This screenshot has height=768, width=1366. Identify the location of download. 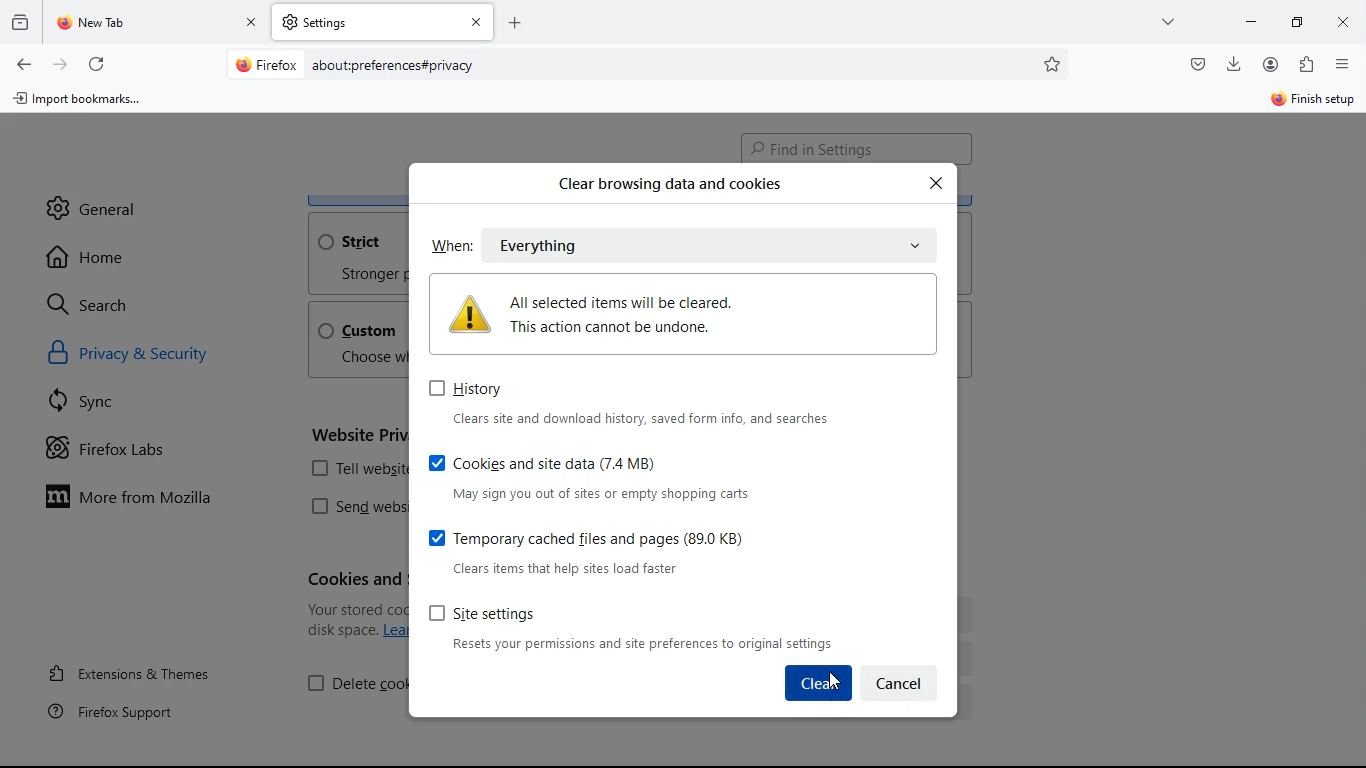
(1234, 62).